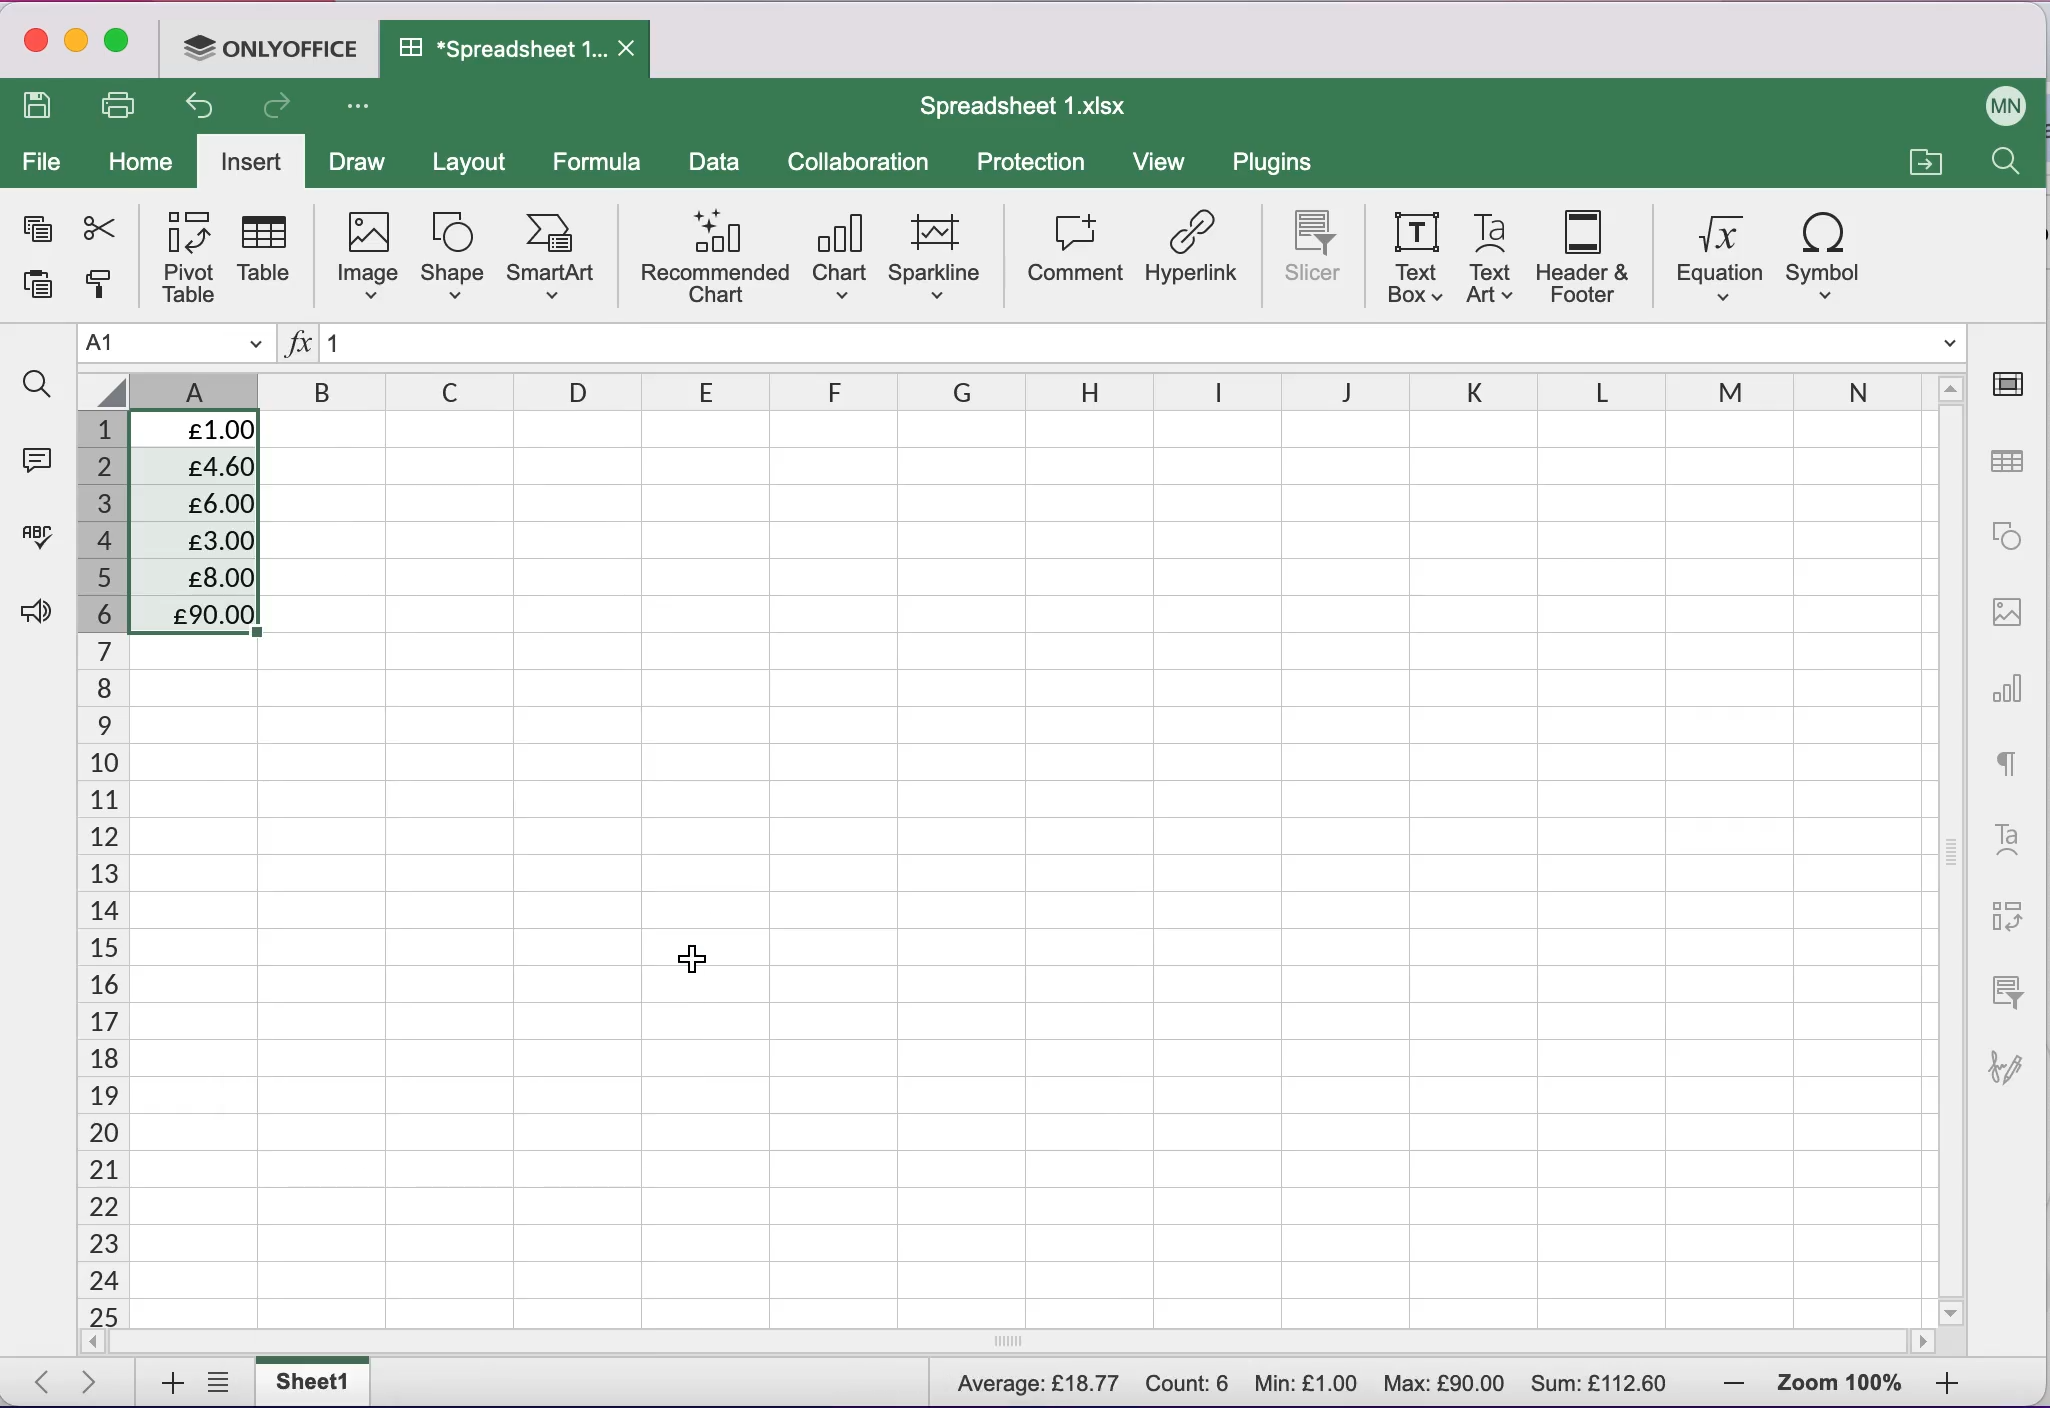 Image resolution: width=2050 pixels, height=1408 pixels. Describe the element at coordinates (144, 162) in the screenshot. I see `home` at that location.